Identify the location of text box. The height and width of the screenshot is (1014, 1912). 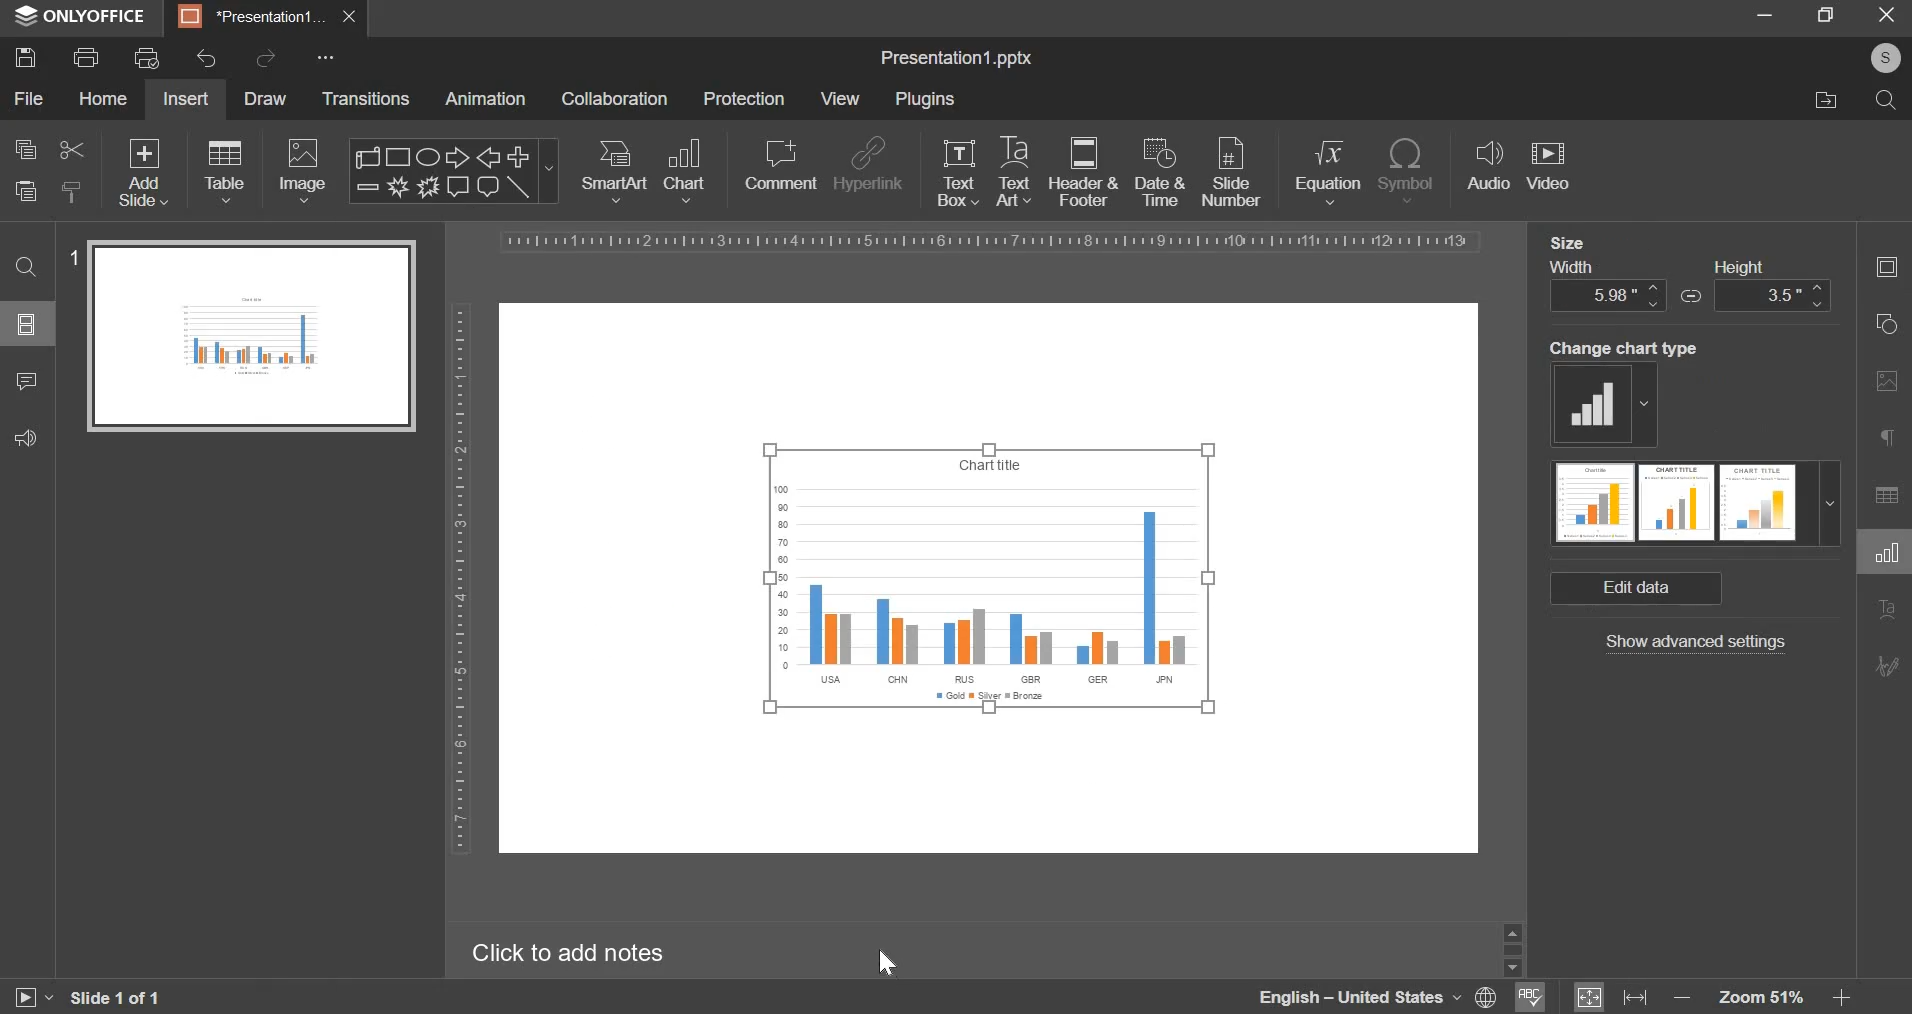
(959, 173).